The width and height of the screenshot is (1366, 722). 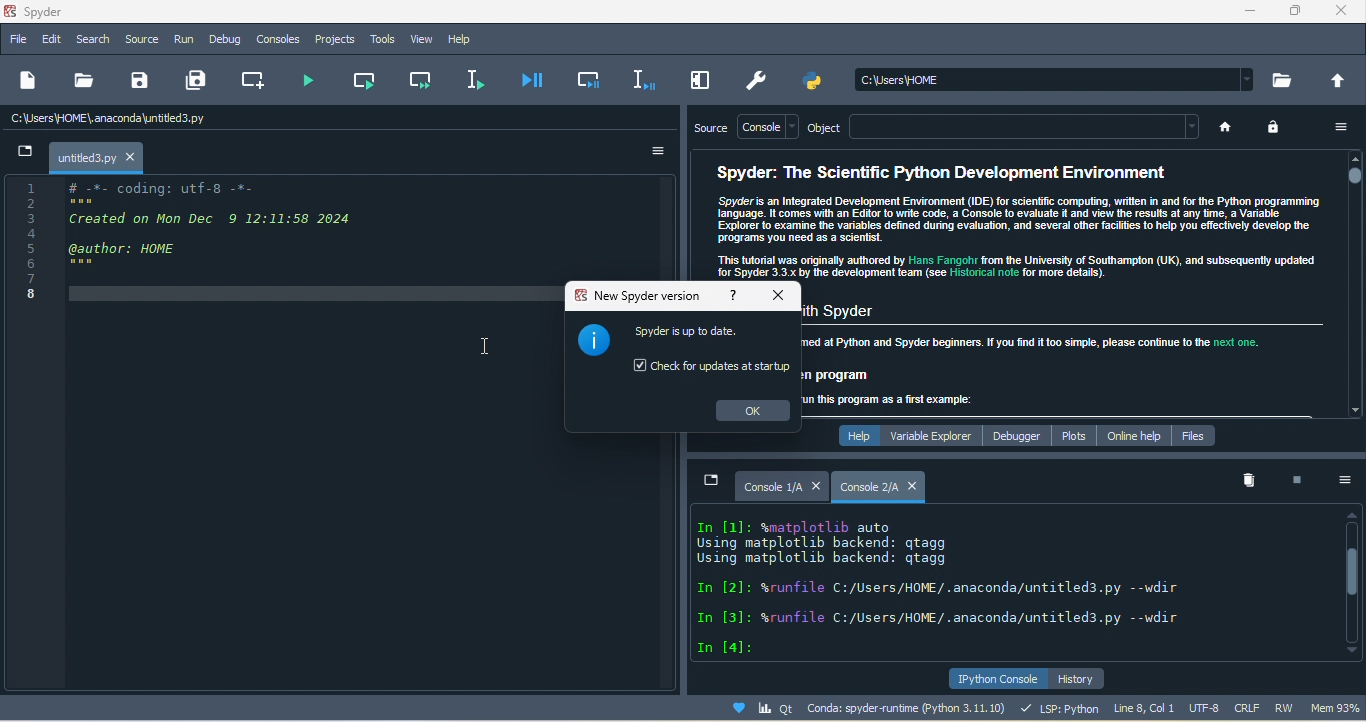 I want to click on online help, so click(x=1132, y=433).